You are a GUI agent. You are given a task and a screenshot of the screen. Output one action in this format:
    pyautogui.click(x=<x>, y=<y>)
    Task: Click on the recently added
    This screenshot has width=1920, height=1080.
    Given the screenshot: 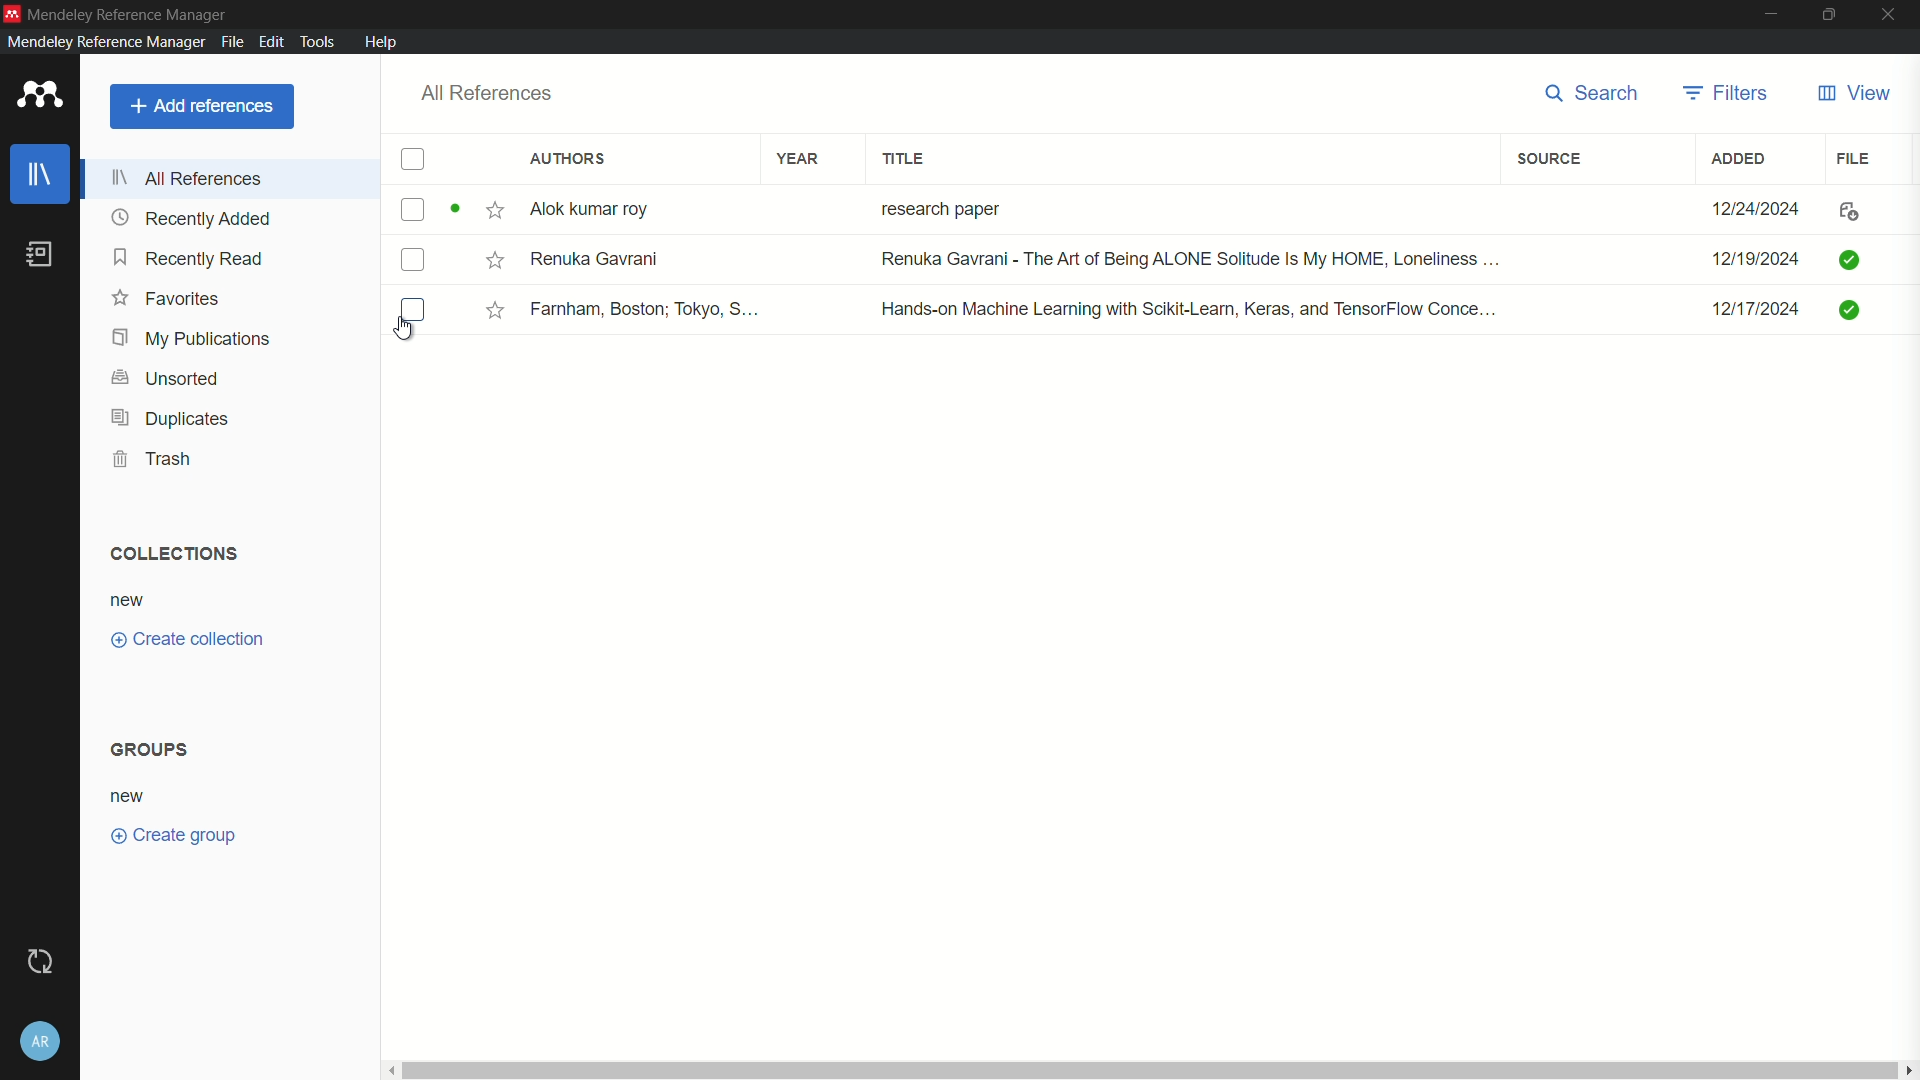 What is the action you would take?
    pyautogui.click(x=191, y=218)
    